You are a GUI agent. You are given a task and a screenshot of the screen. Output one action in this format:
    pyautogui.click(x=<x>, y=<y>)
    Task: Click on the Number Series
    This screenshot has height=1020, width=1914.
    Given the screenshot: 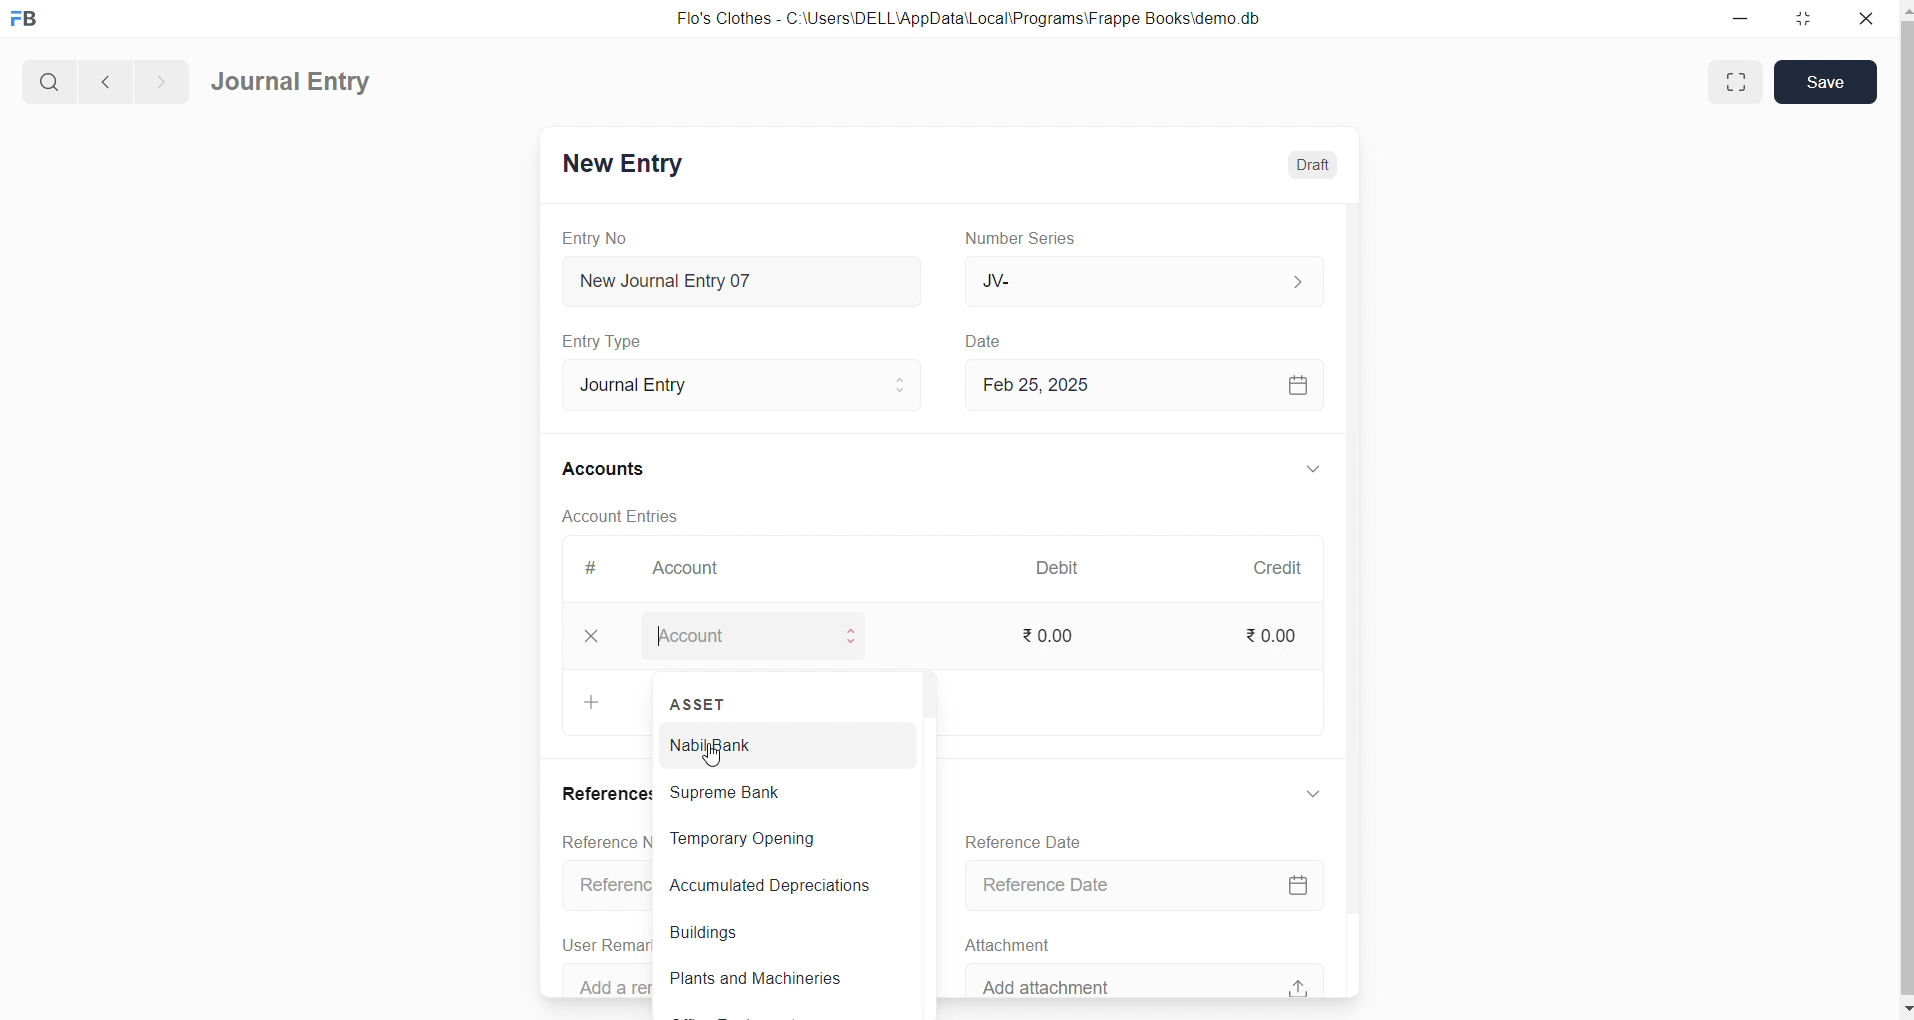 What is the action you would take?
    pyautogui.click(x=1037, y=239)
    